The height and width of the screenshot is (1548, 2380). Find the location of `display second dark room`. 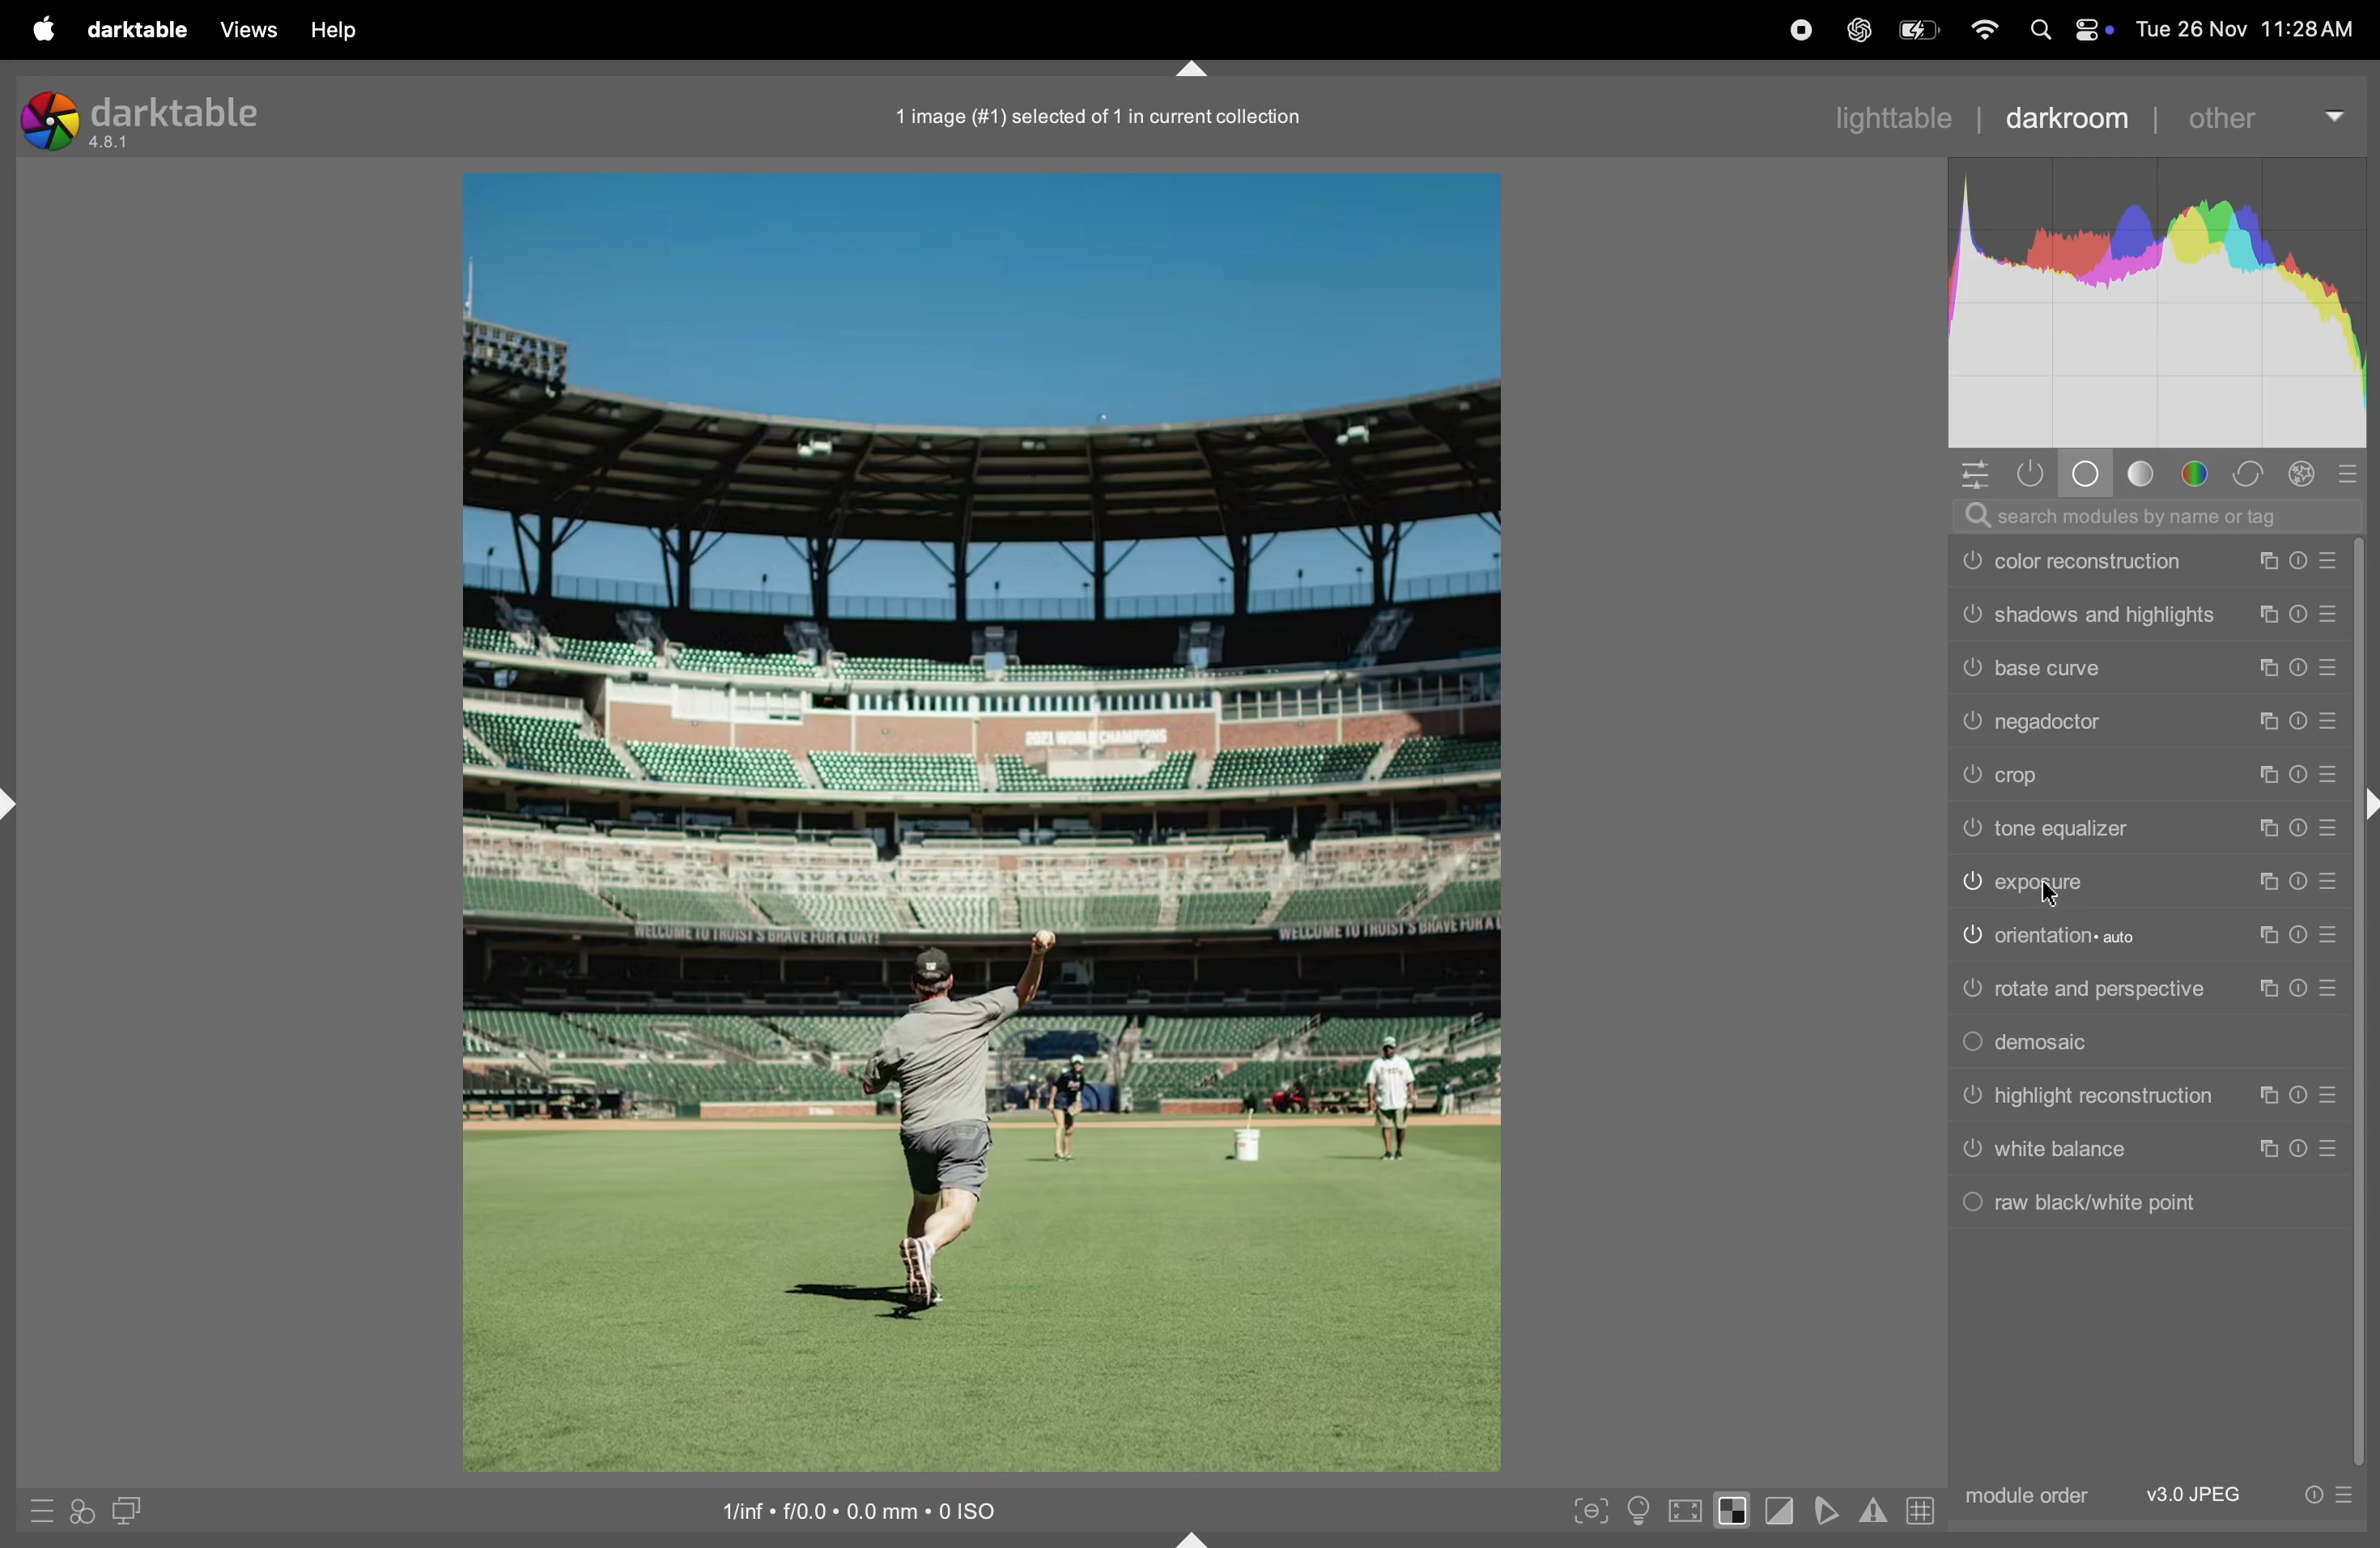

display second dark room is located at coordinates (136, 1510).